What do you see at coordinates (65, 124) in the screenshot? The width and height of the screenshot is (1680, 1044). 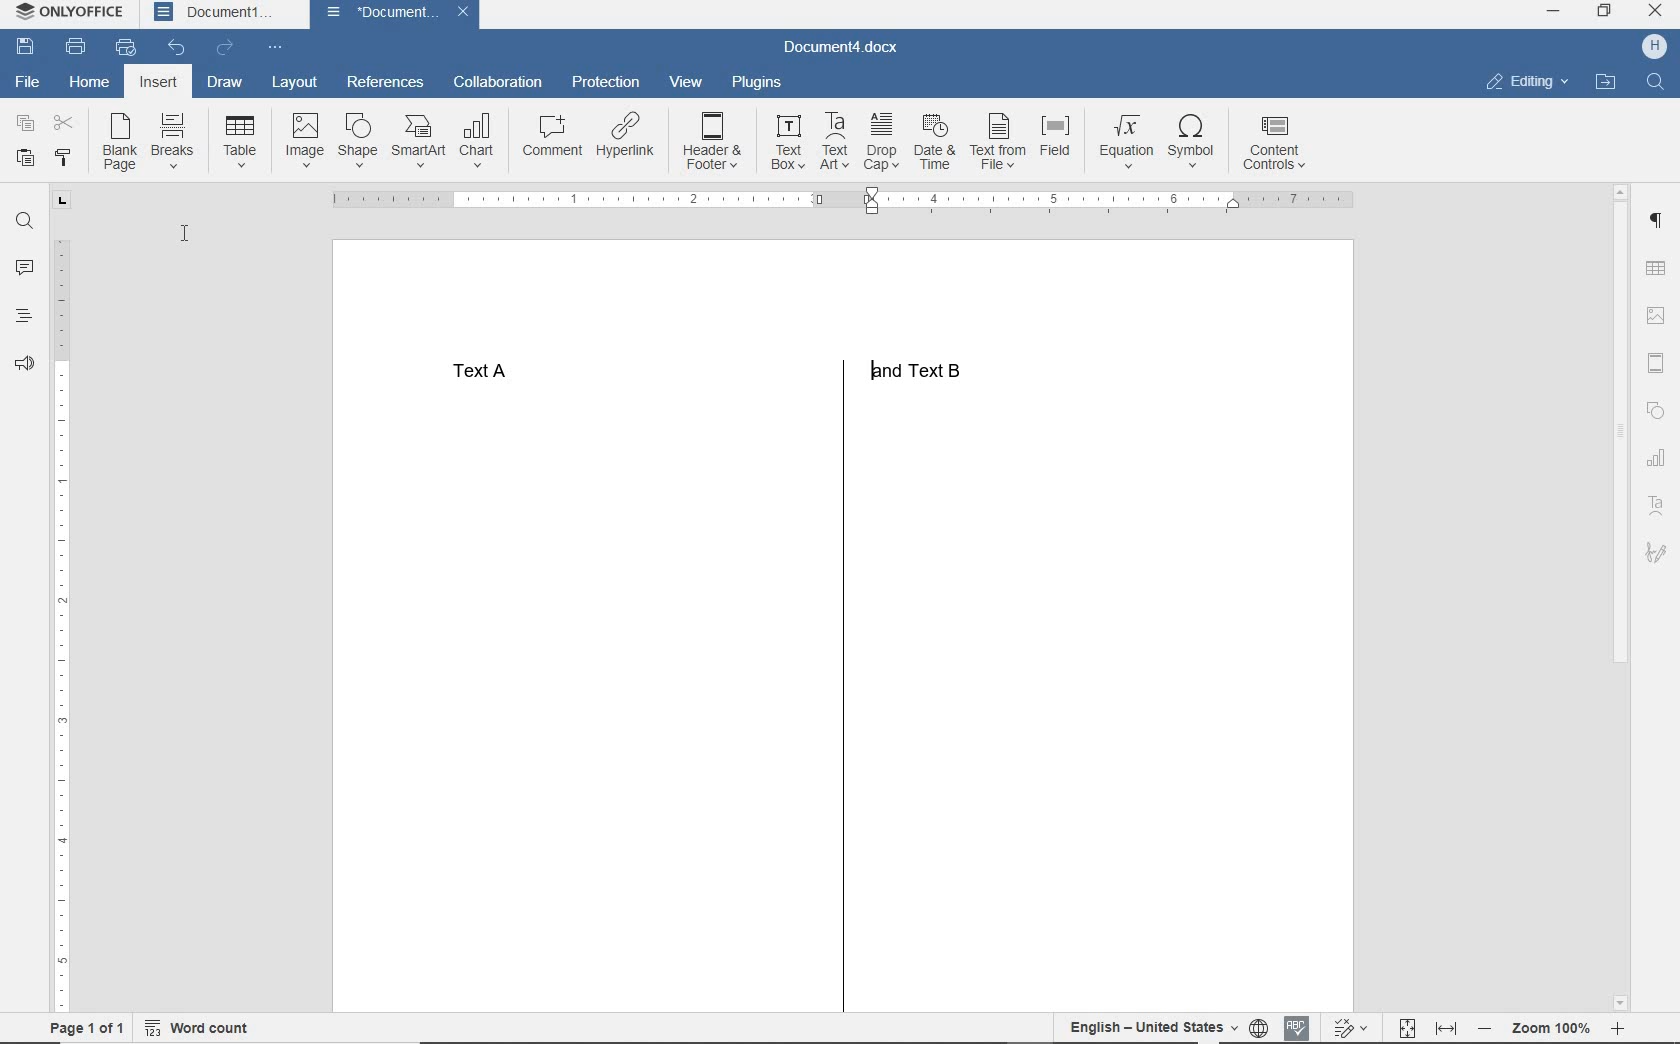 I see `CUT` at bounding box center [65, 124].